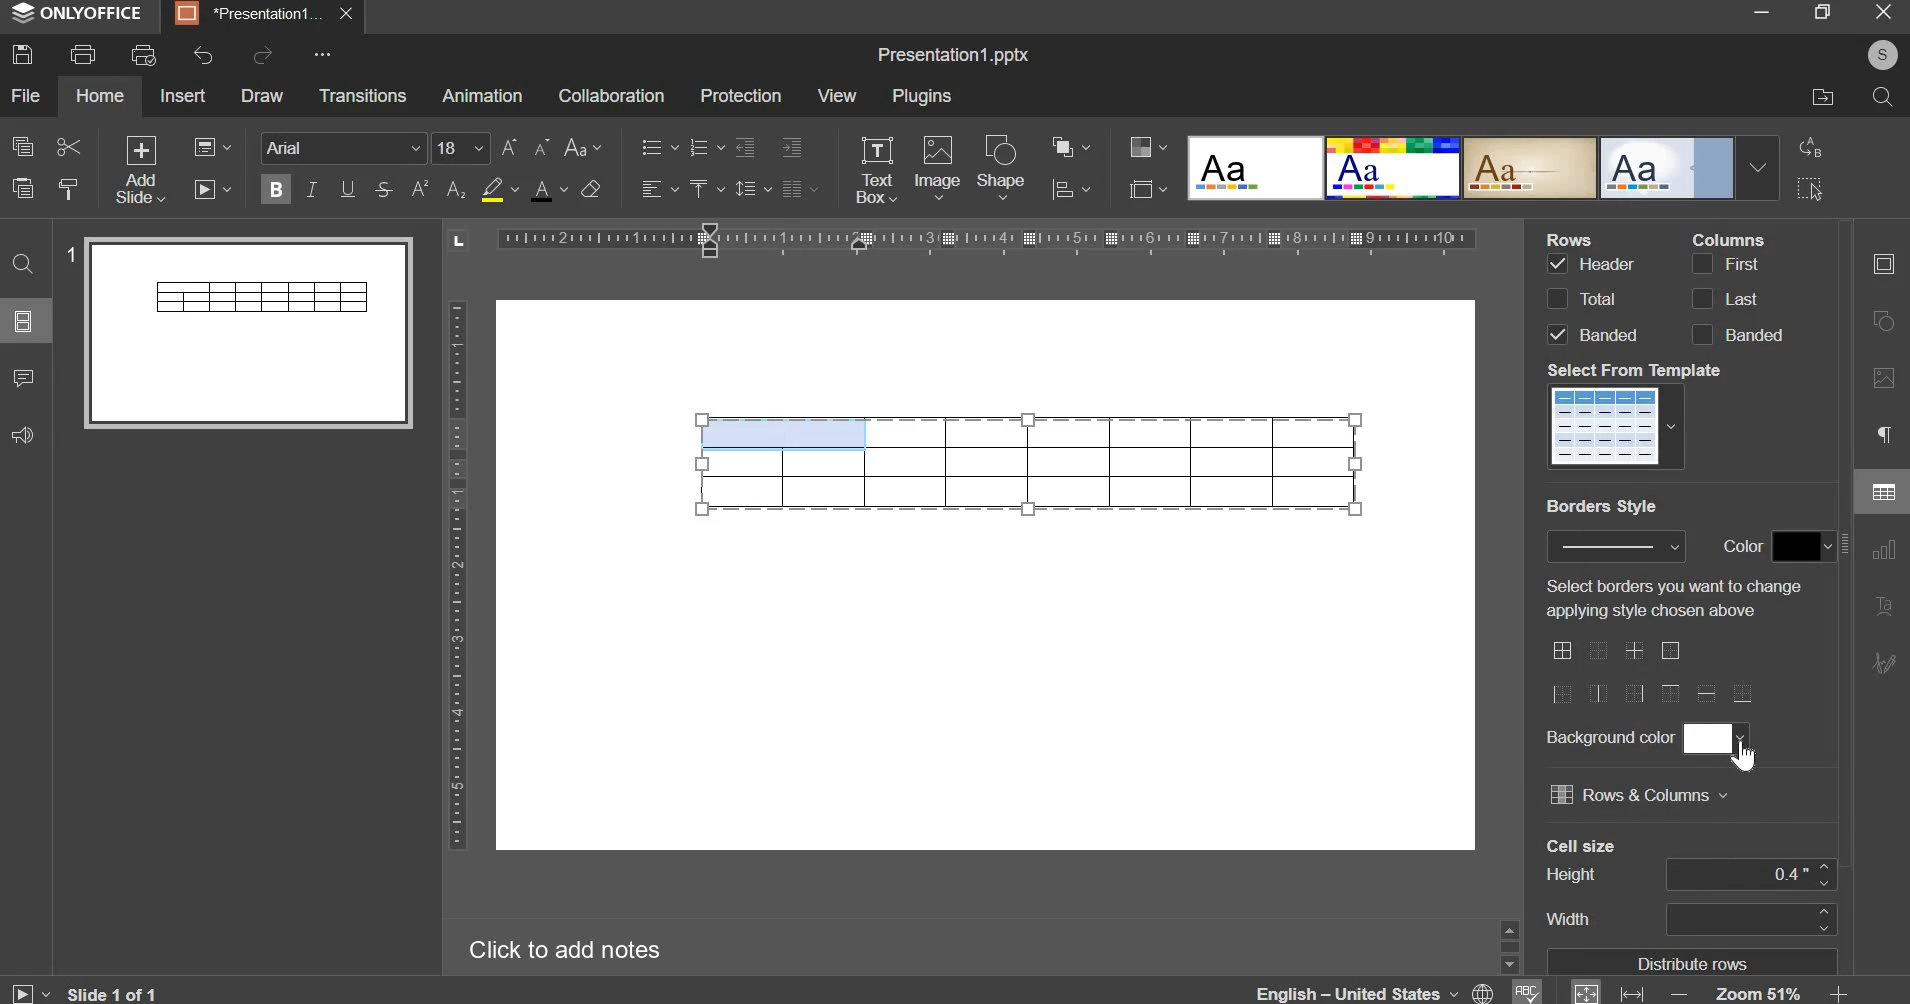  I want to click on vertical alignment, so click(704, 188).